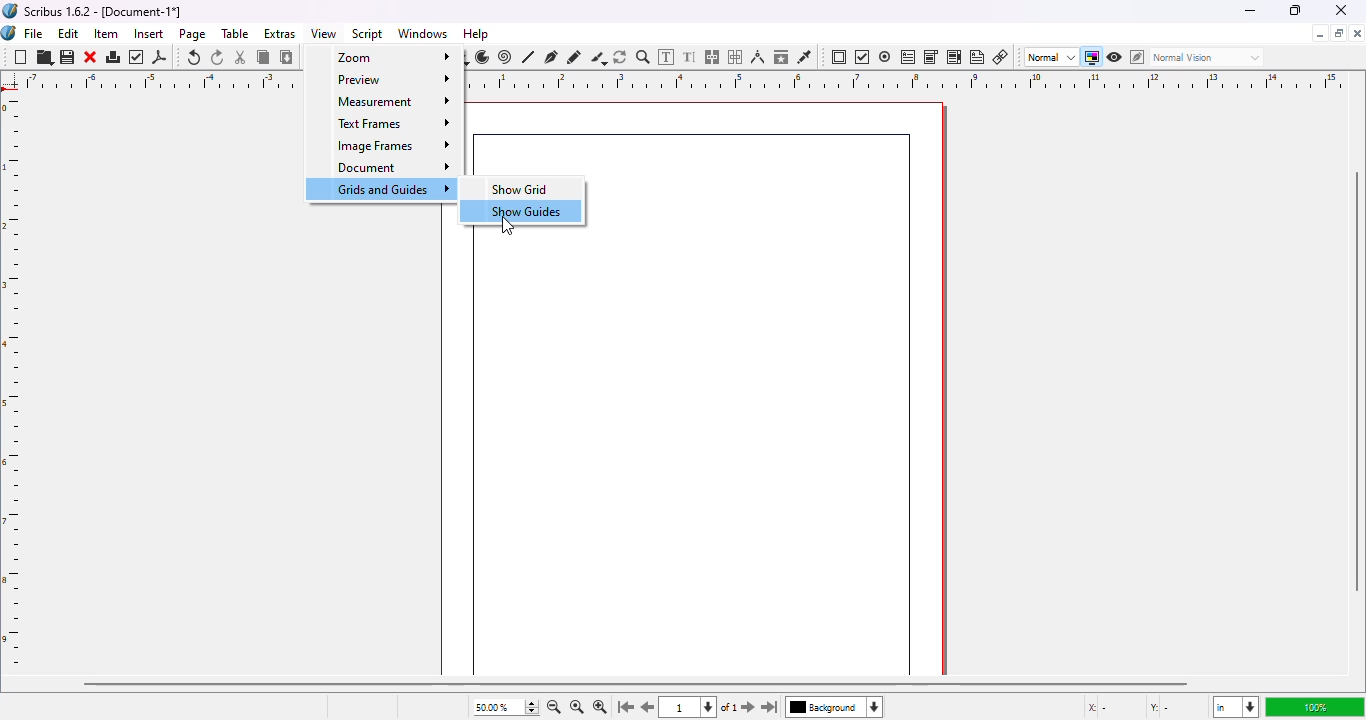  What do you see at coordinates (241, 57) in the screenshot?
I see `cut` at bounding box center [241, 57].